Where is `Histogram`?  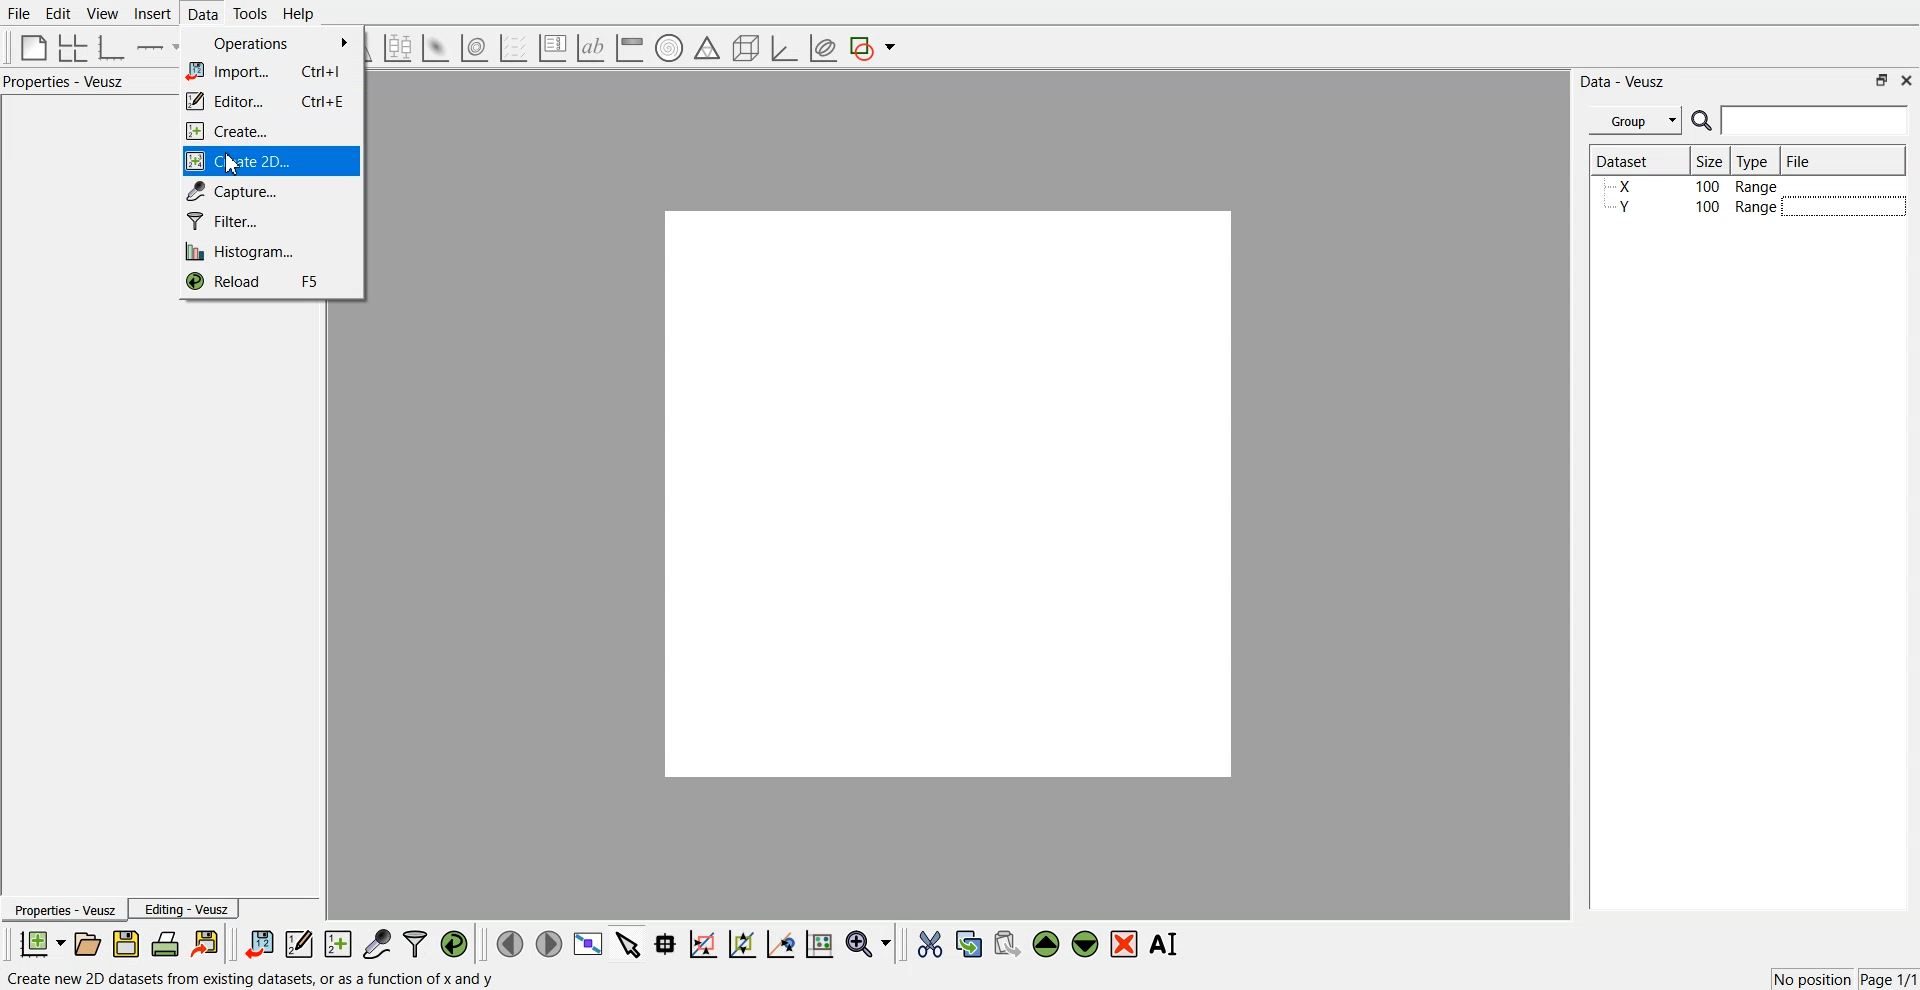
Histogram is located at coordinates (269, 250).